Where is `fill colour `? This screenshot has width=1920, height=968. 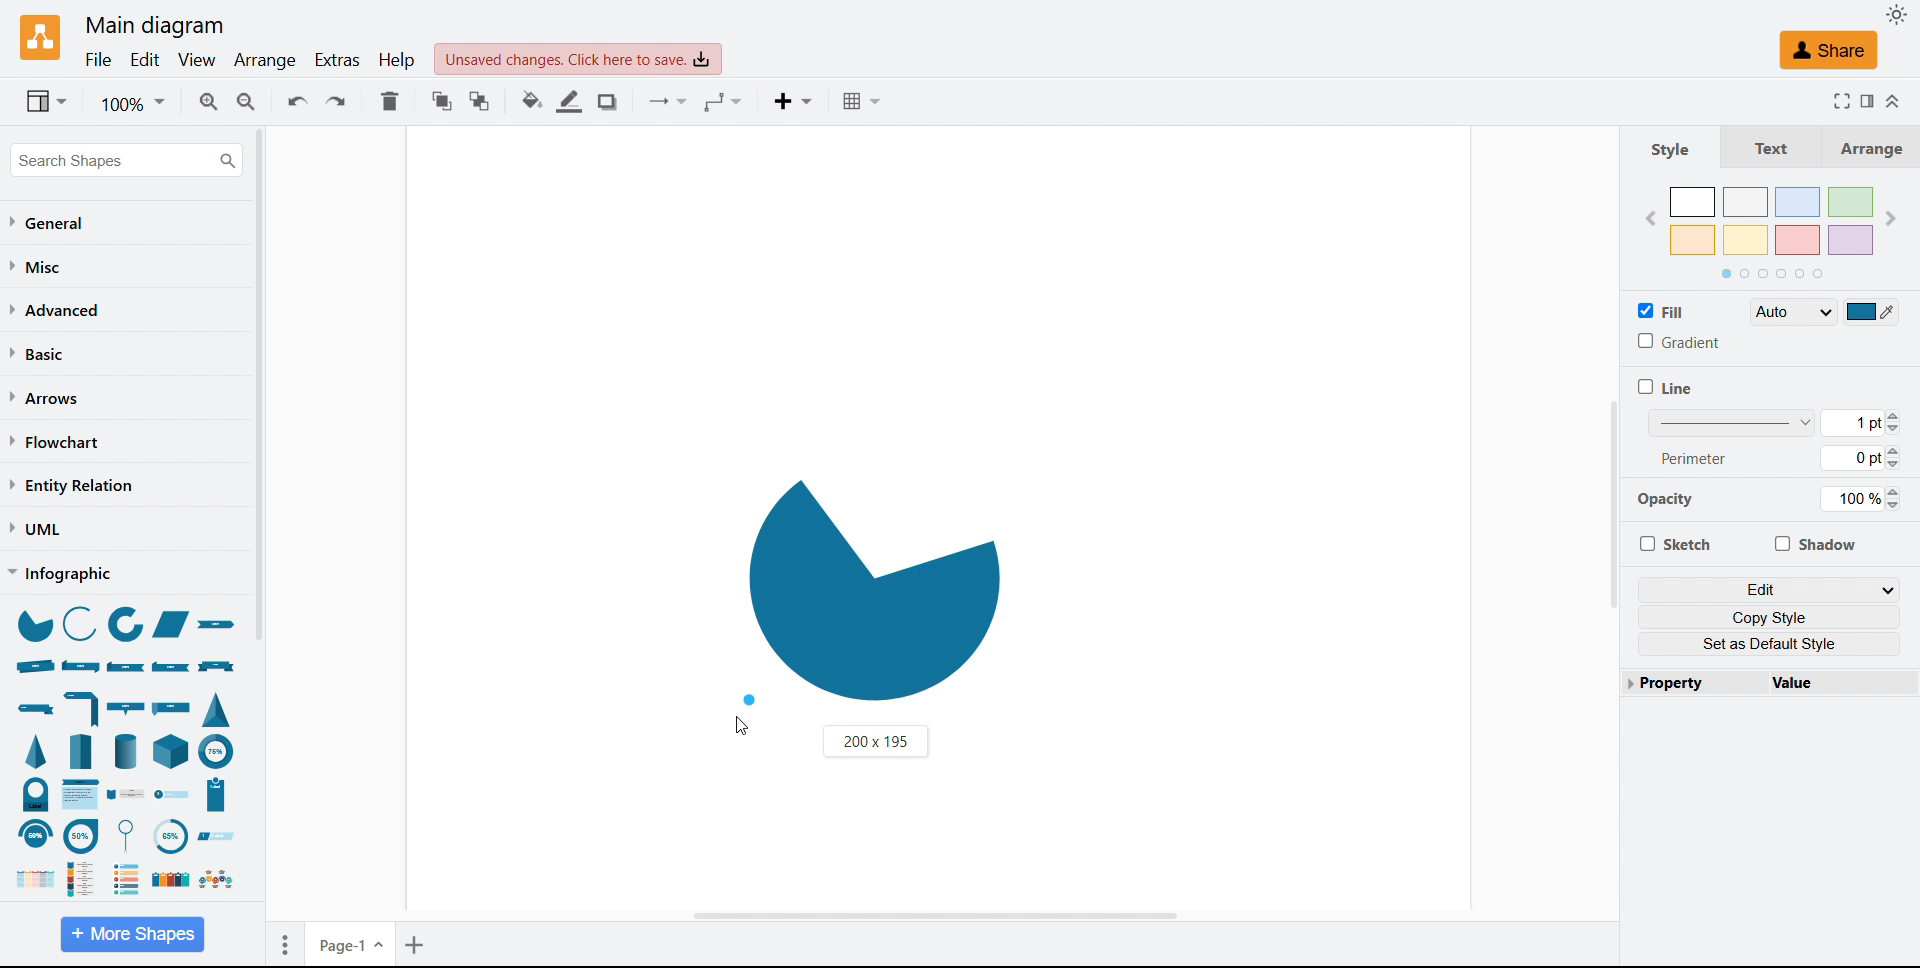 fill colour  is located at coordinates (1872, 311).